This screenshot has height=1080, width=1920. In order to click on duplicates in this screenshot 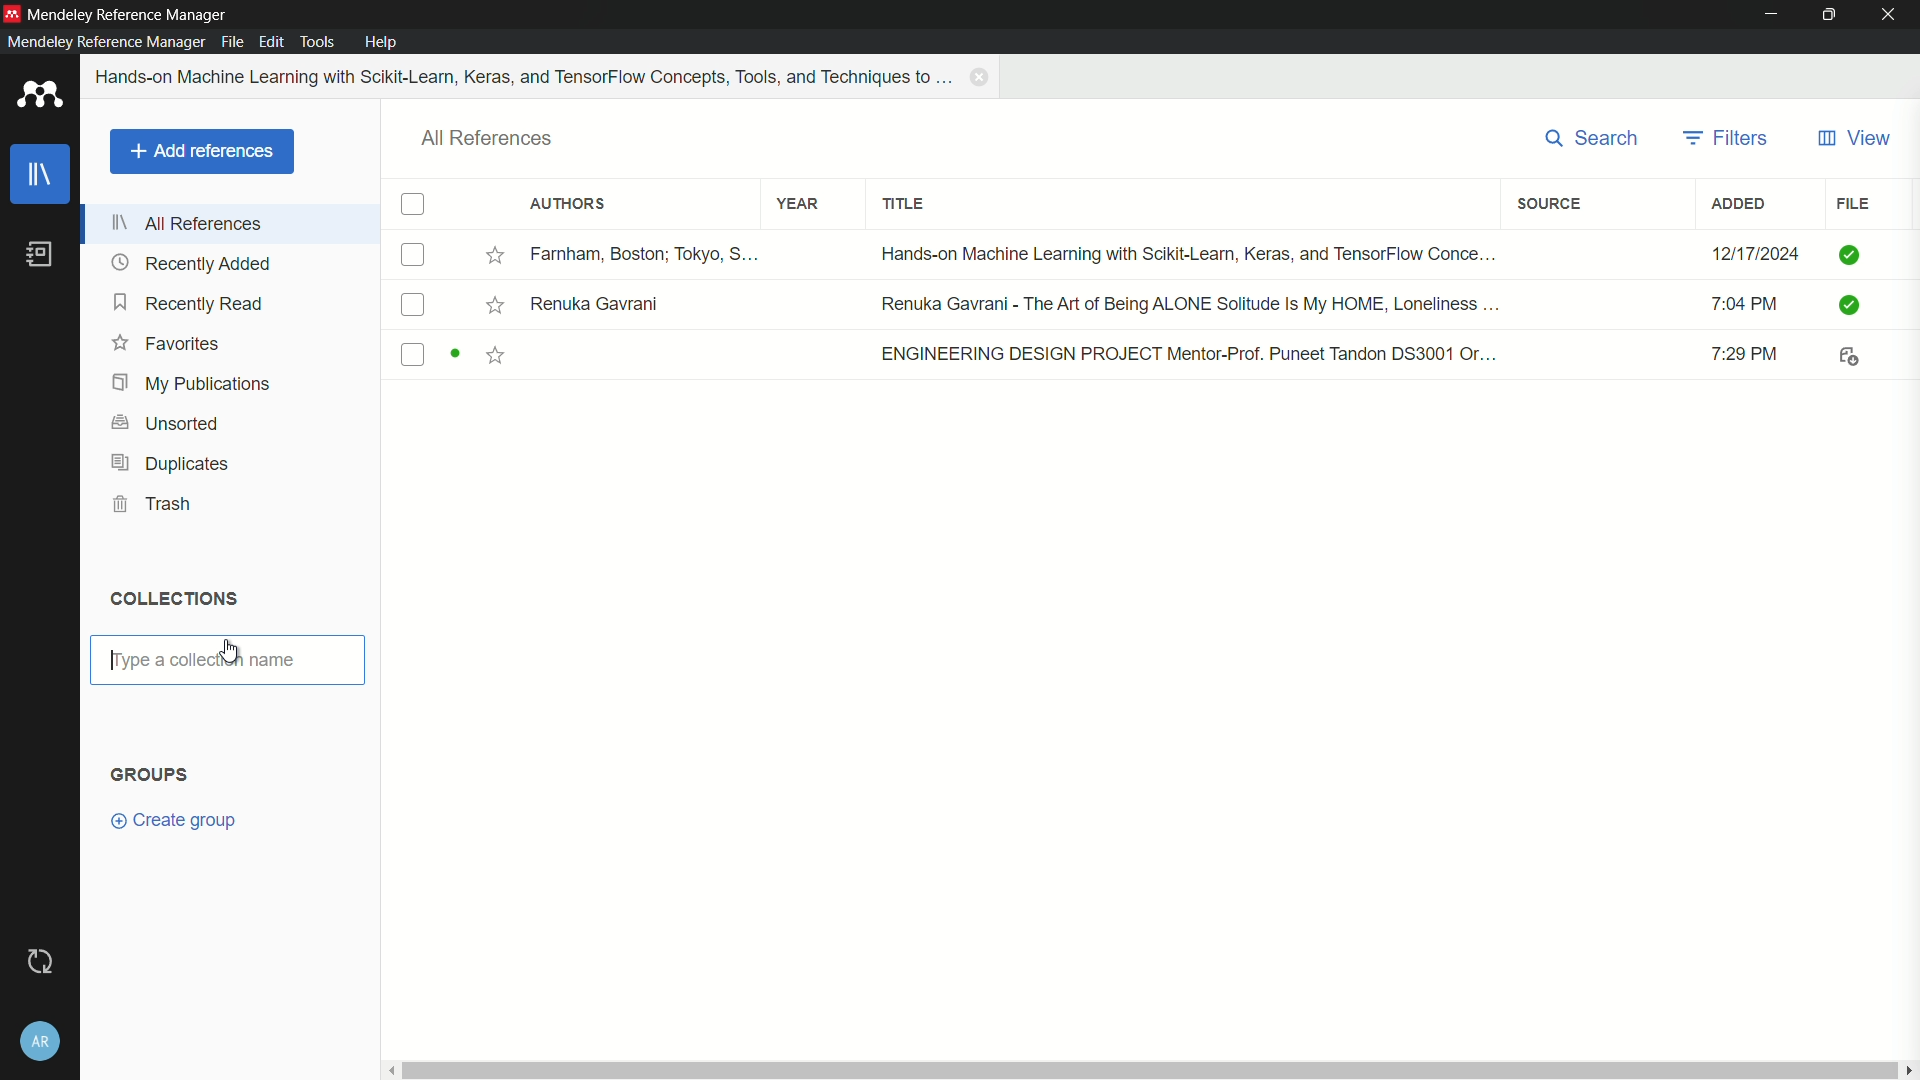, I will do `click(171, 463)`.